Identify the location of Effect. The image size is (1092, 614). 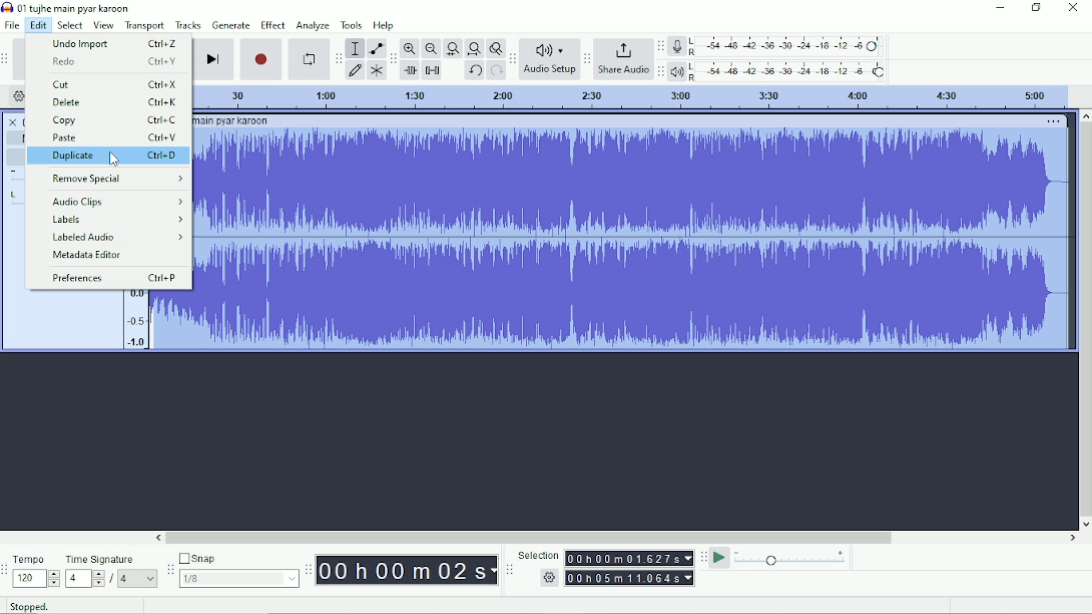
(273, 25).